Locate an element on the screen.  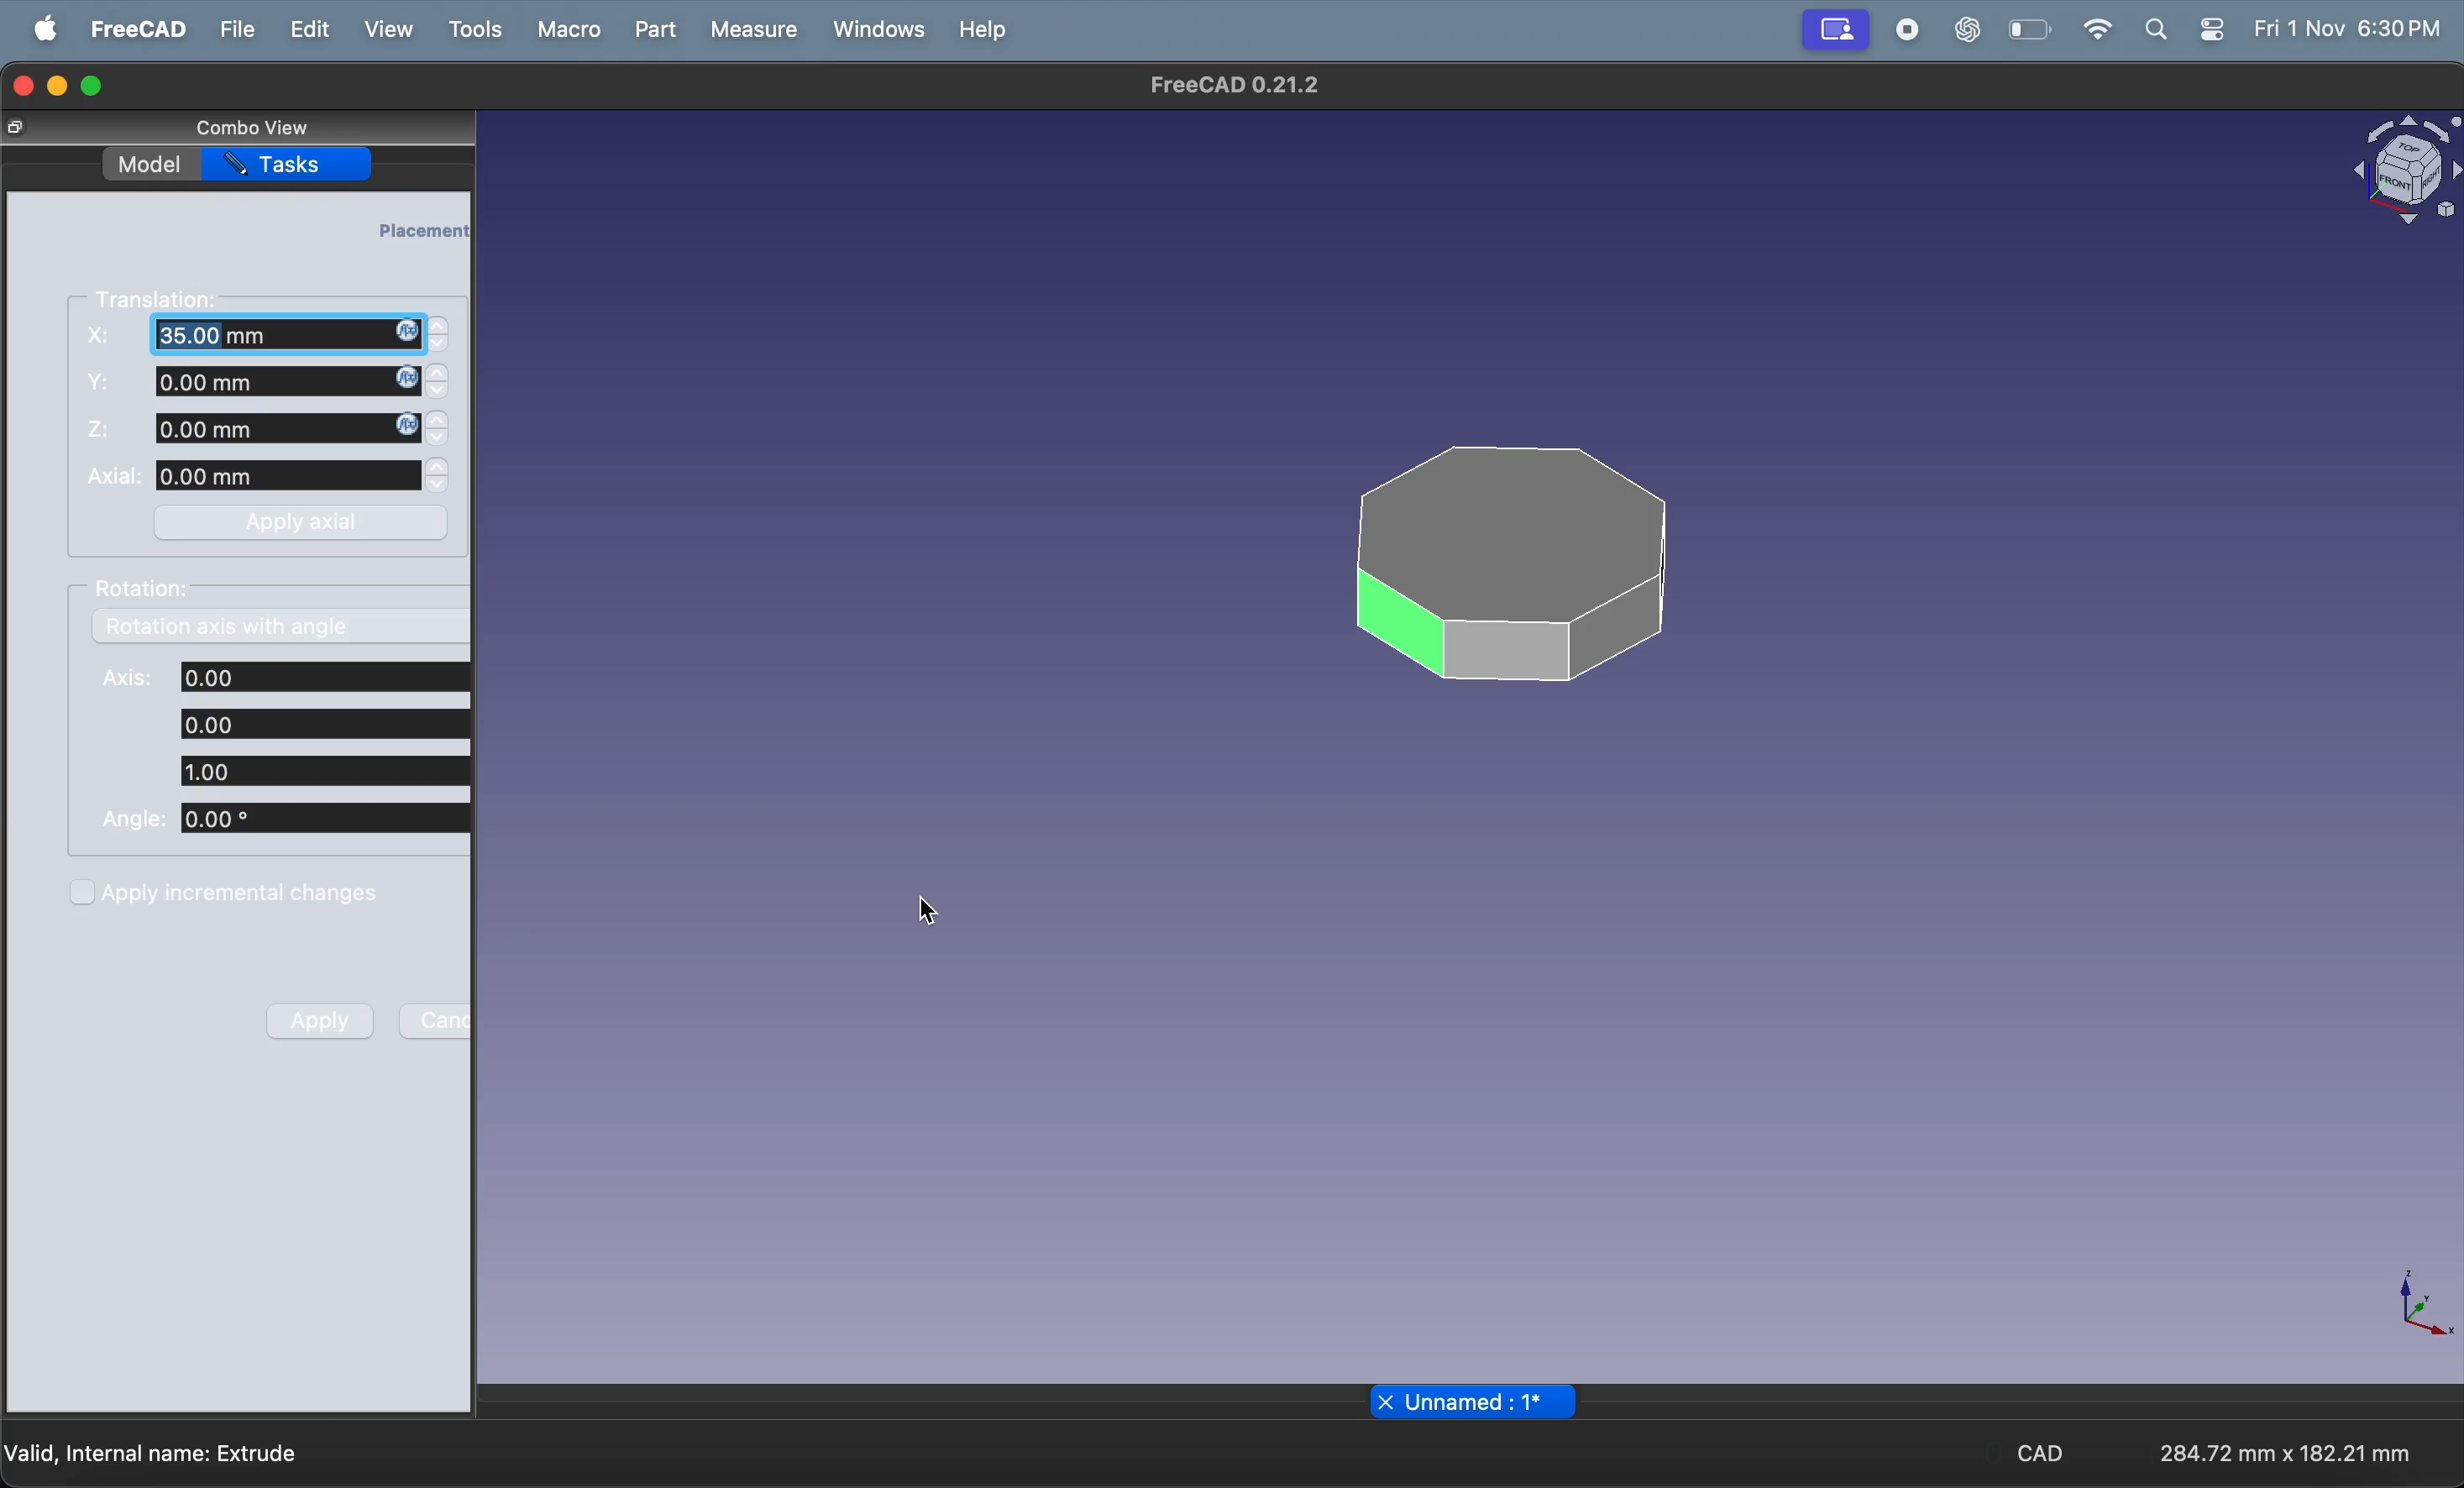
1.00 is located at coordinates (320, 771).